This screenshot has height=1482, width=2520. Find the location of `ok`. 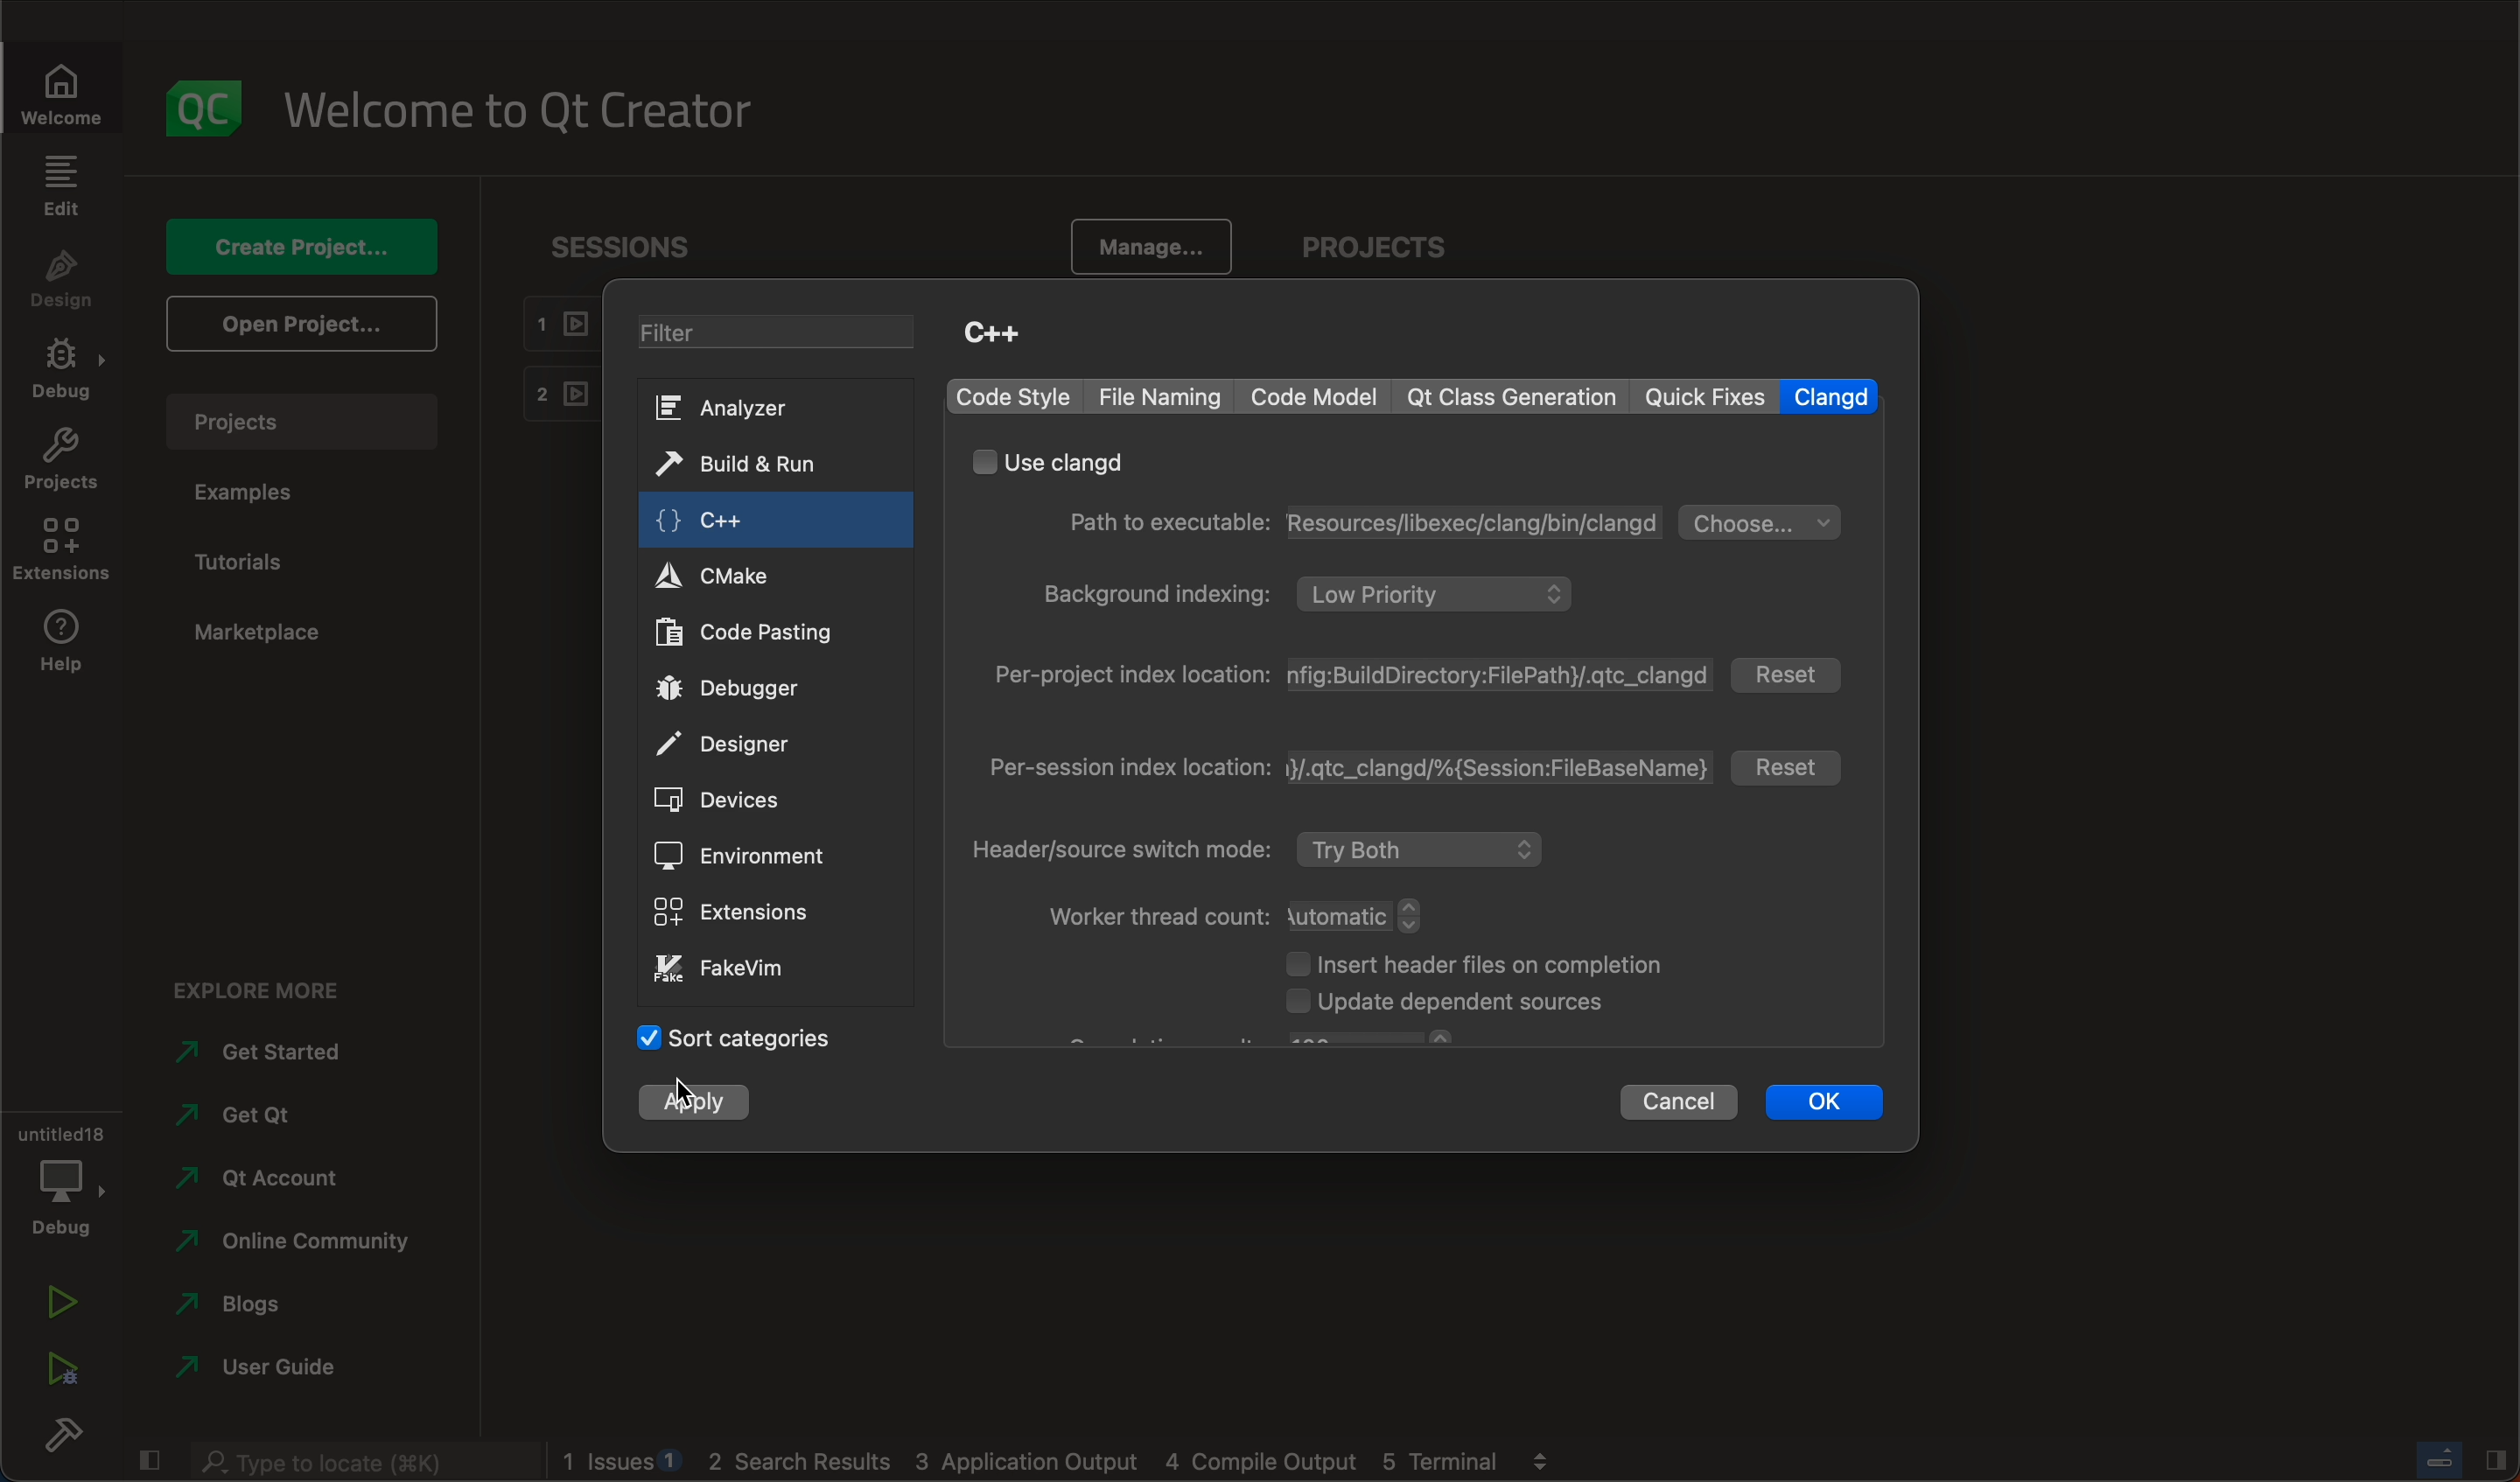

ok is located at coordinates (1826, 1103).